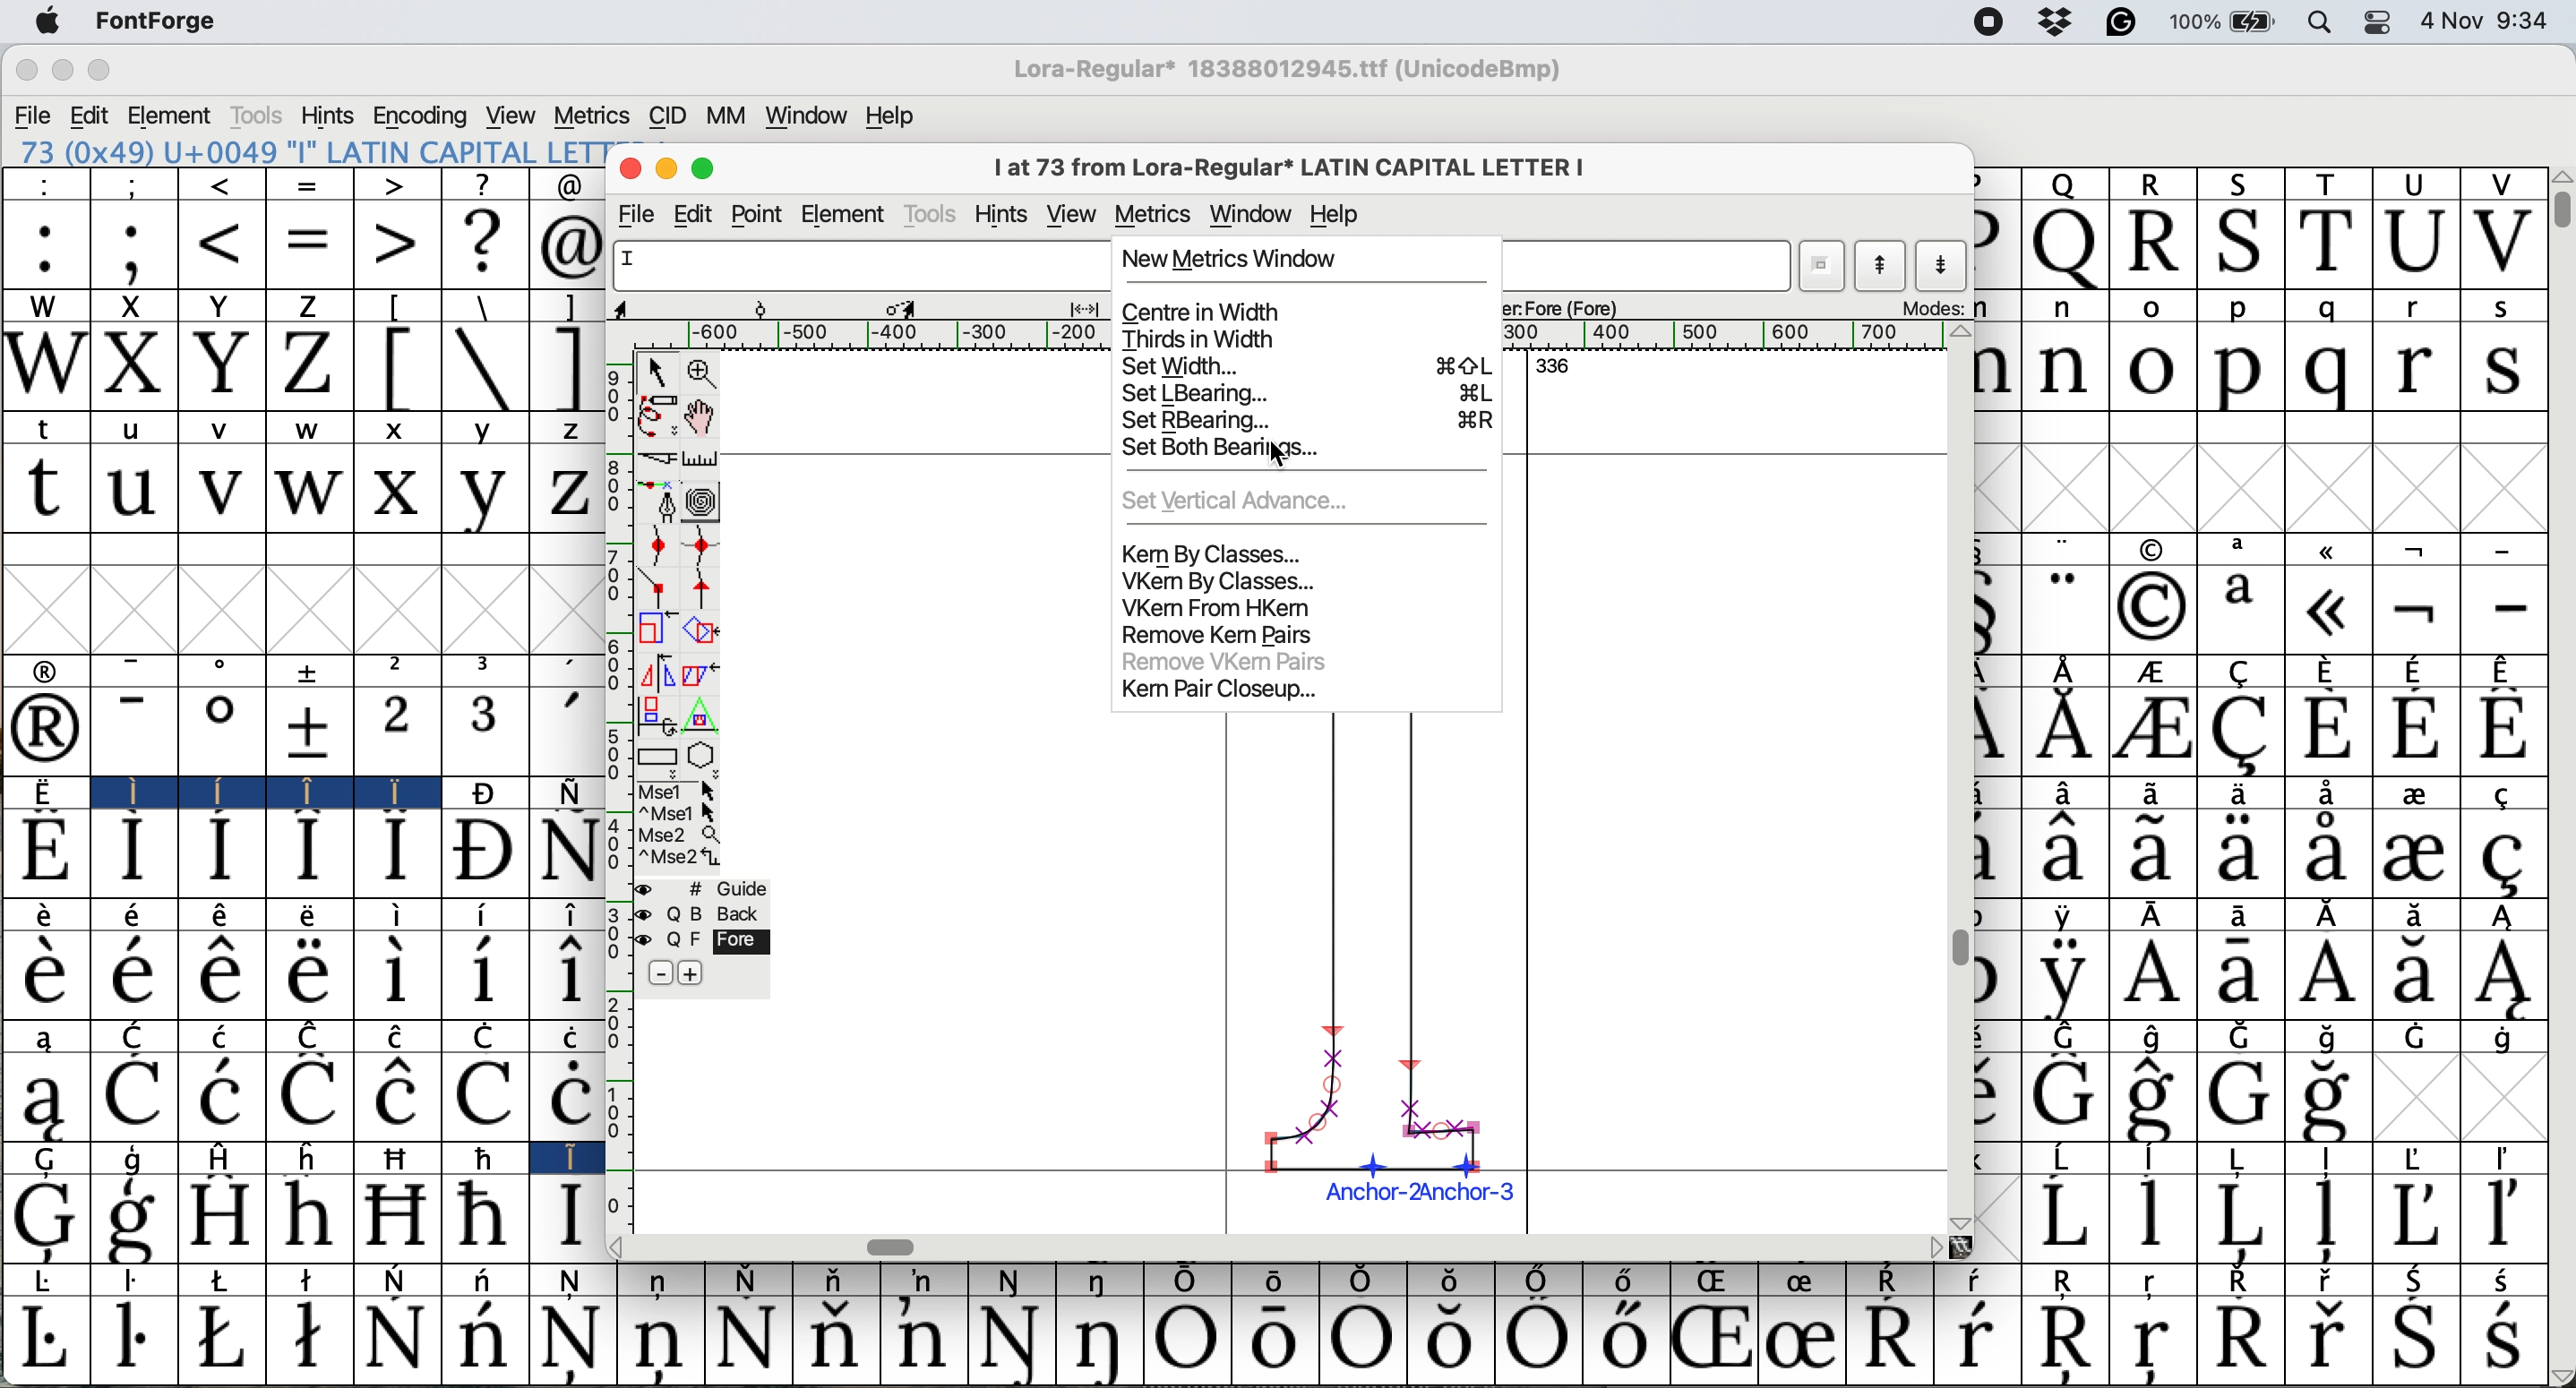  What do you see at coordinates (422, 115) in the screenshot?
I see `encoding` at bounding box center [422, 115].